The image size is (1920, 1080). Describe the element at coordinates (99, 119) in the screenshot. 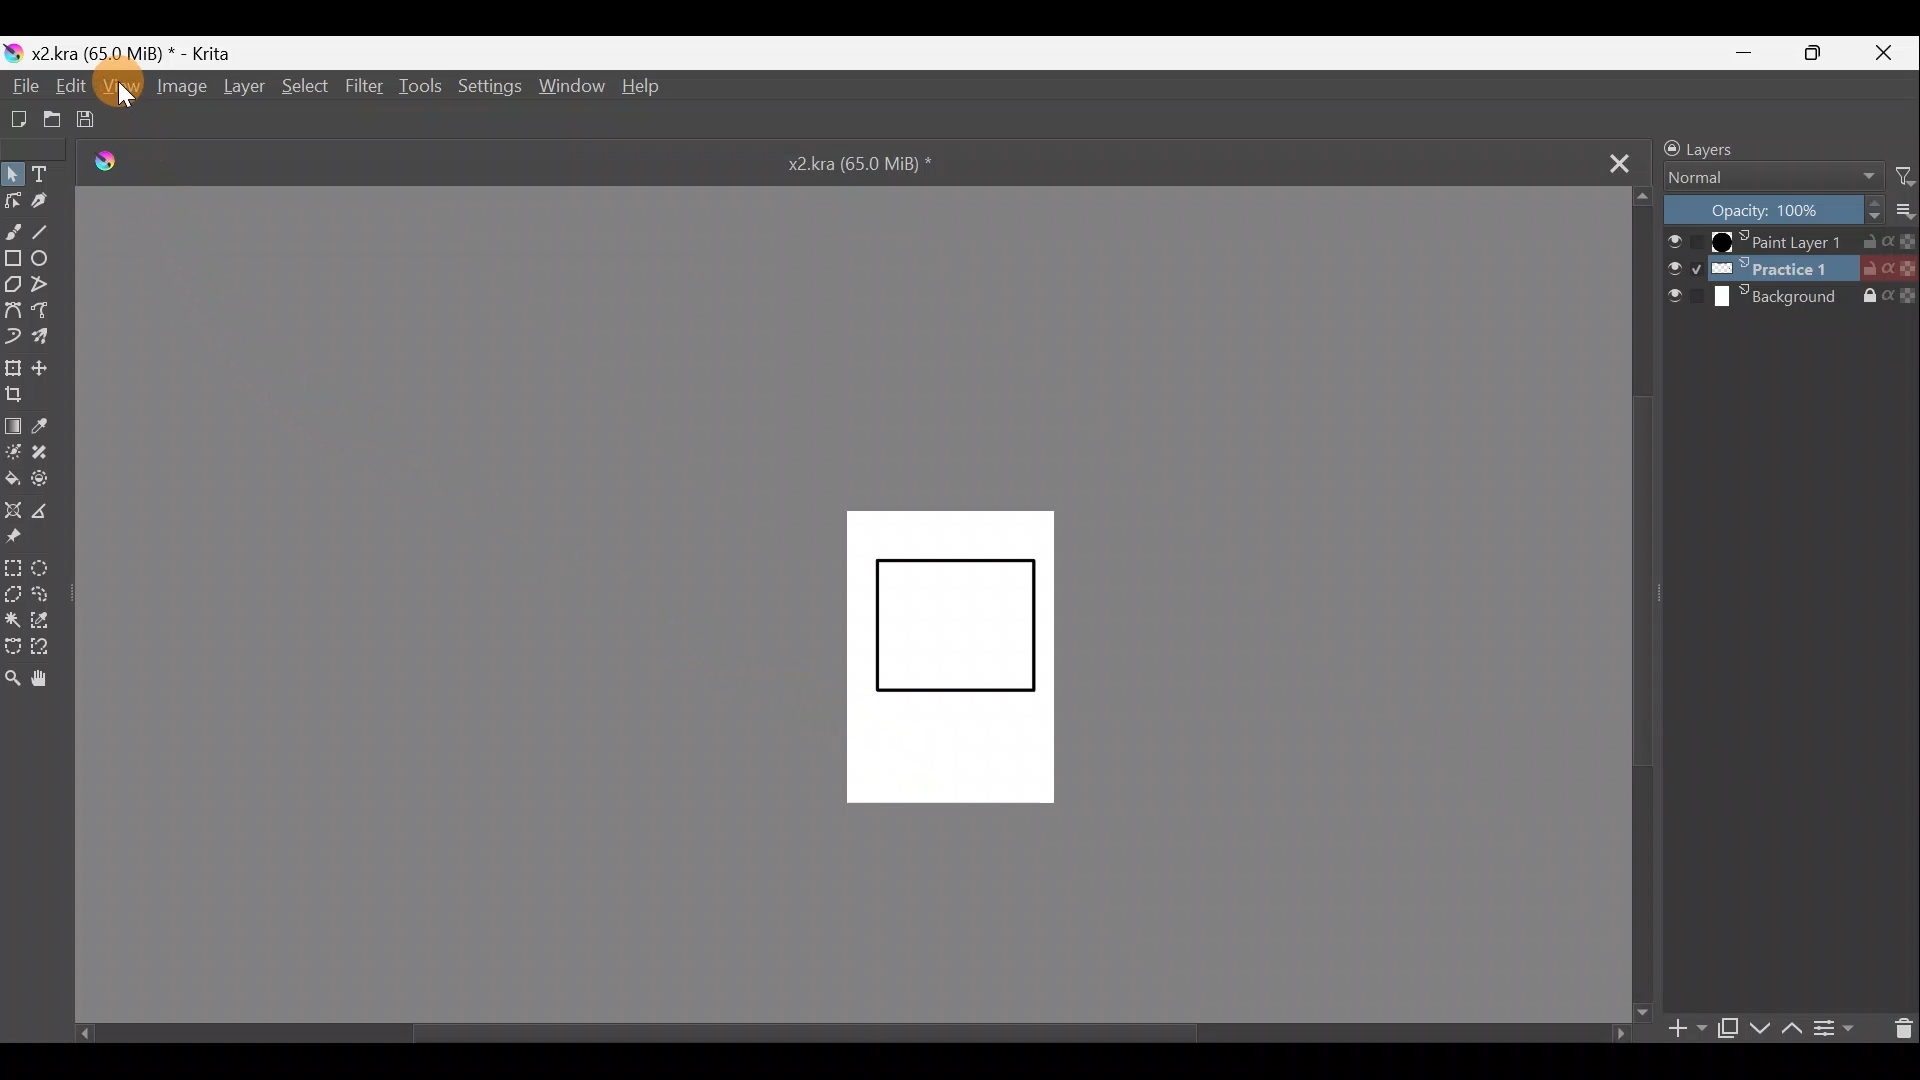

I see `Save` at that location.